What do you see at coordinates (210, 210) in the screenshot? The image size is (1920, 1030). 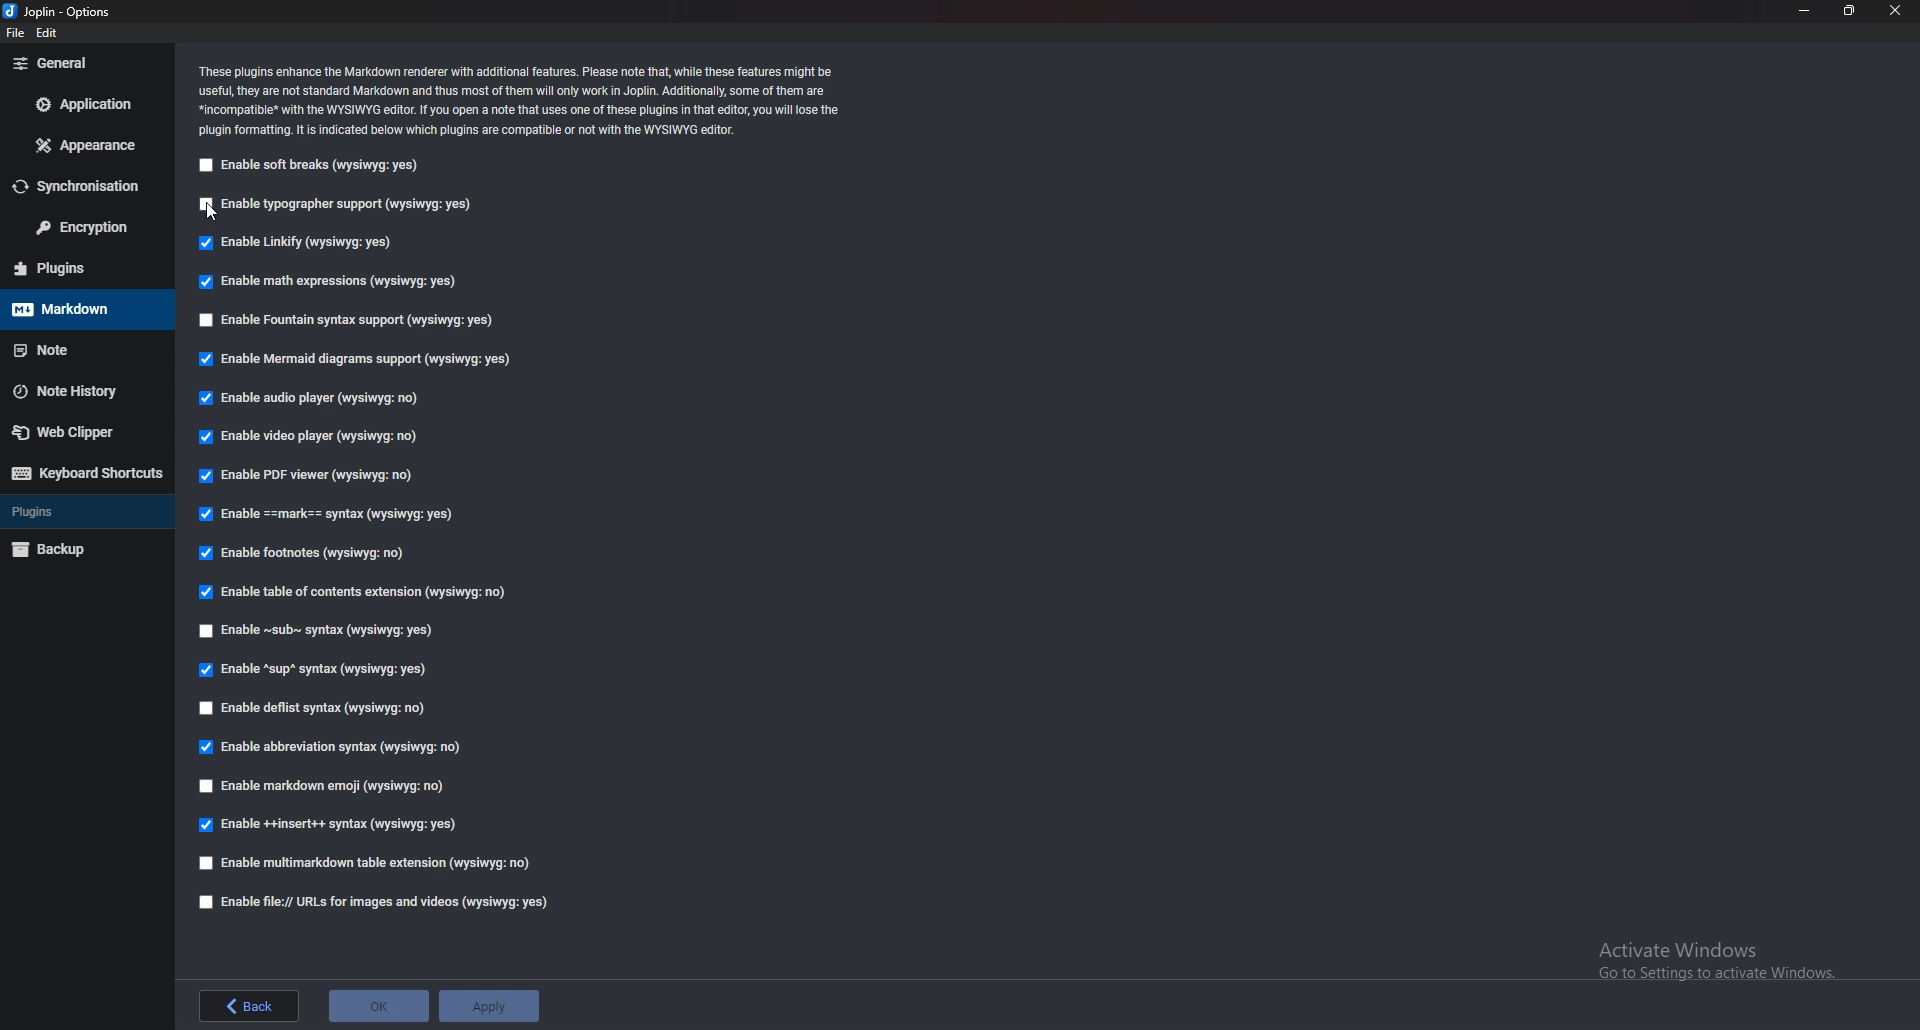 I see `cursor` at bounding box center [210, 210].